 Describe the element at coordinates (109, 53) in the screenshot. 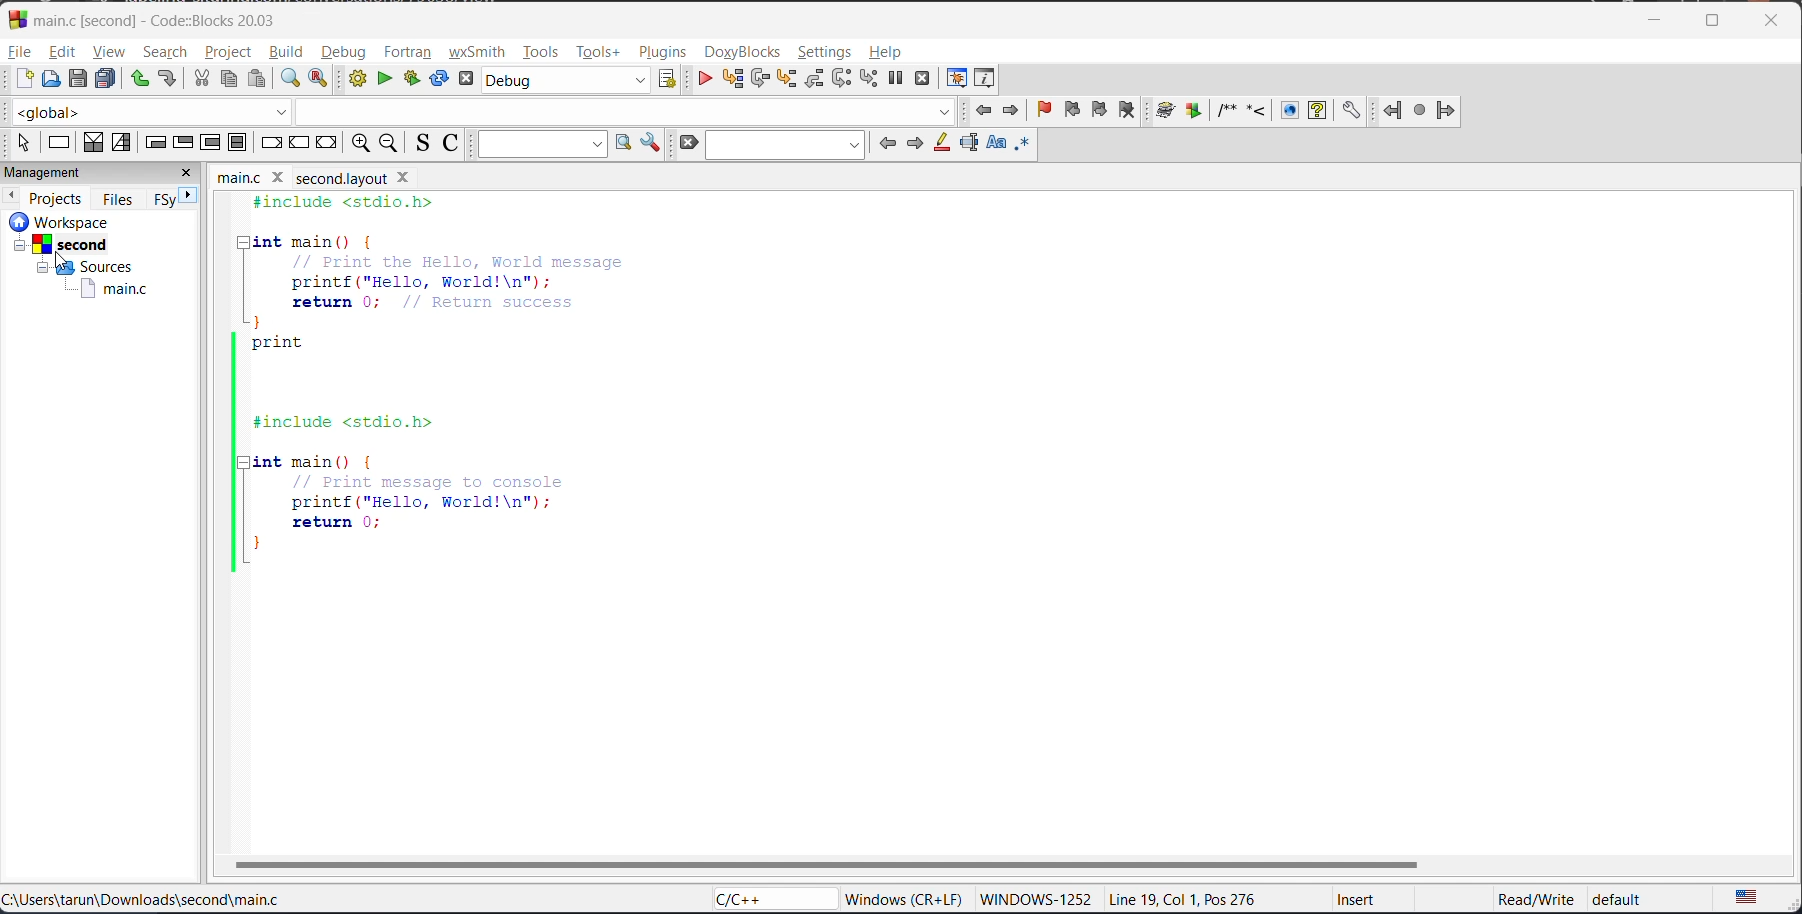

I see `view` at that location.